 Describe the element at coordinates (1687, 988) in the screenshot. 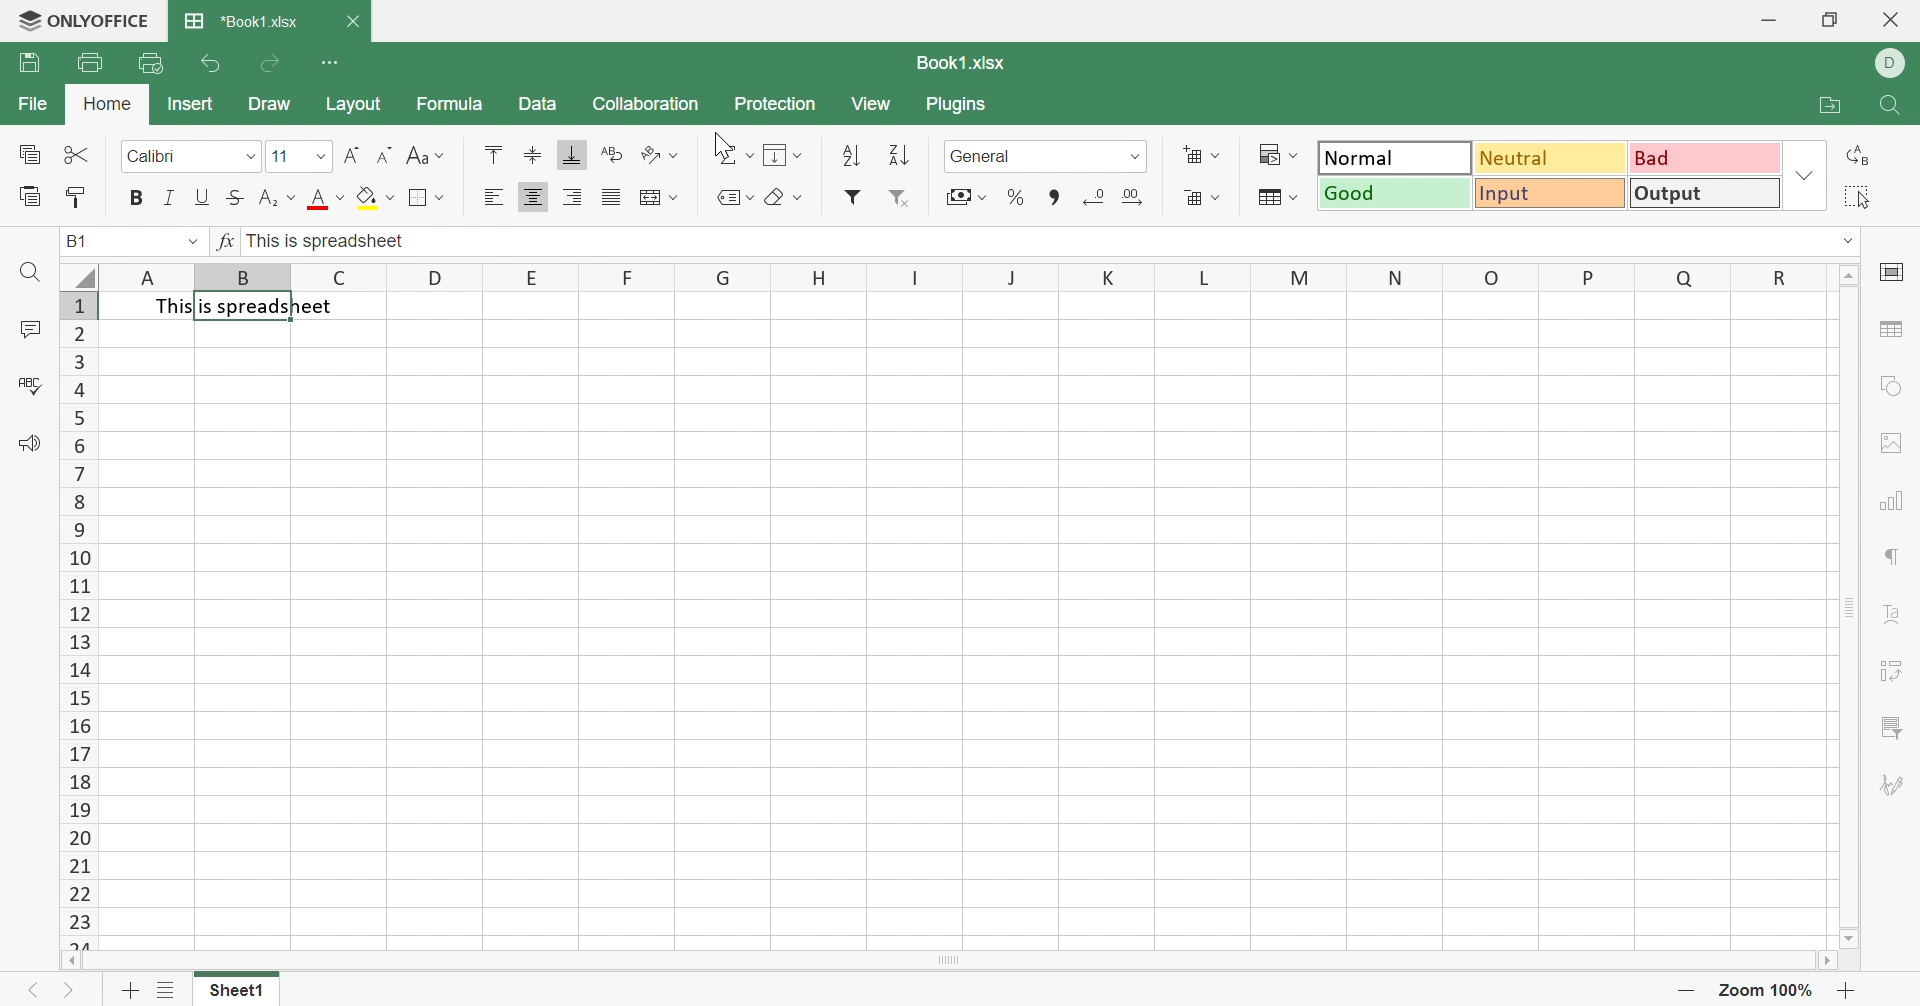

I see `Zoom Out` at that location.